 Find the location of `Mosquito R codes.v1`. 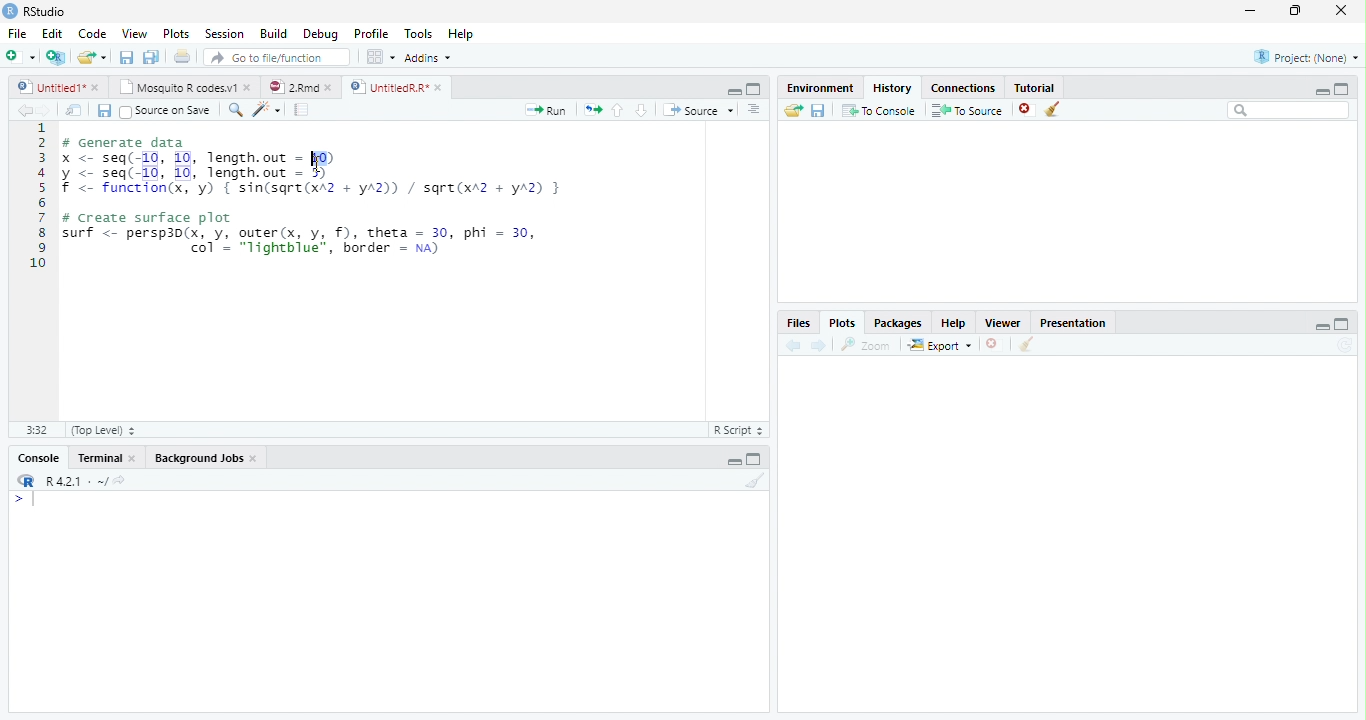

Mosquito R codes.v1 is located at coordinates (175, 87).